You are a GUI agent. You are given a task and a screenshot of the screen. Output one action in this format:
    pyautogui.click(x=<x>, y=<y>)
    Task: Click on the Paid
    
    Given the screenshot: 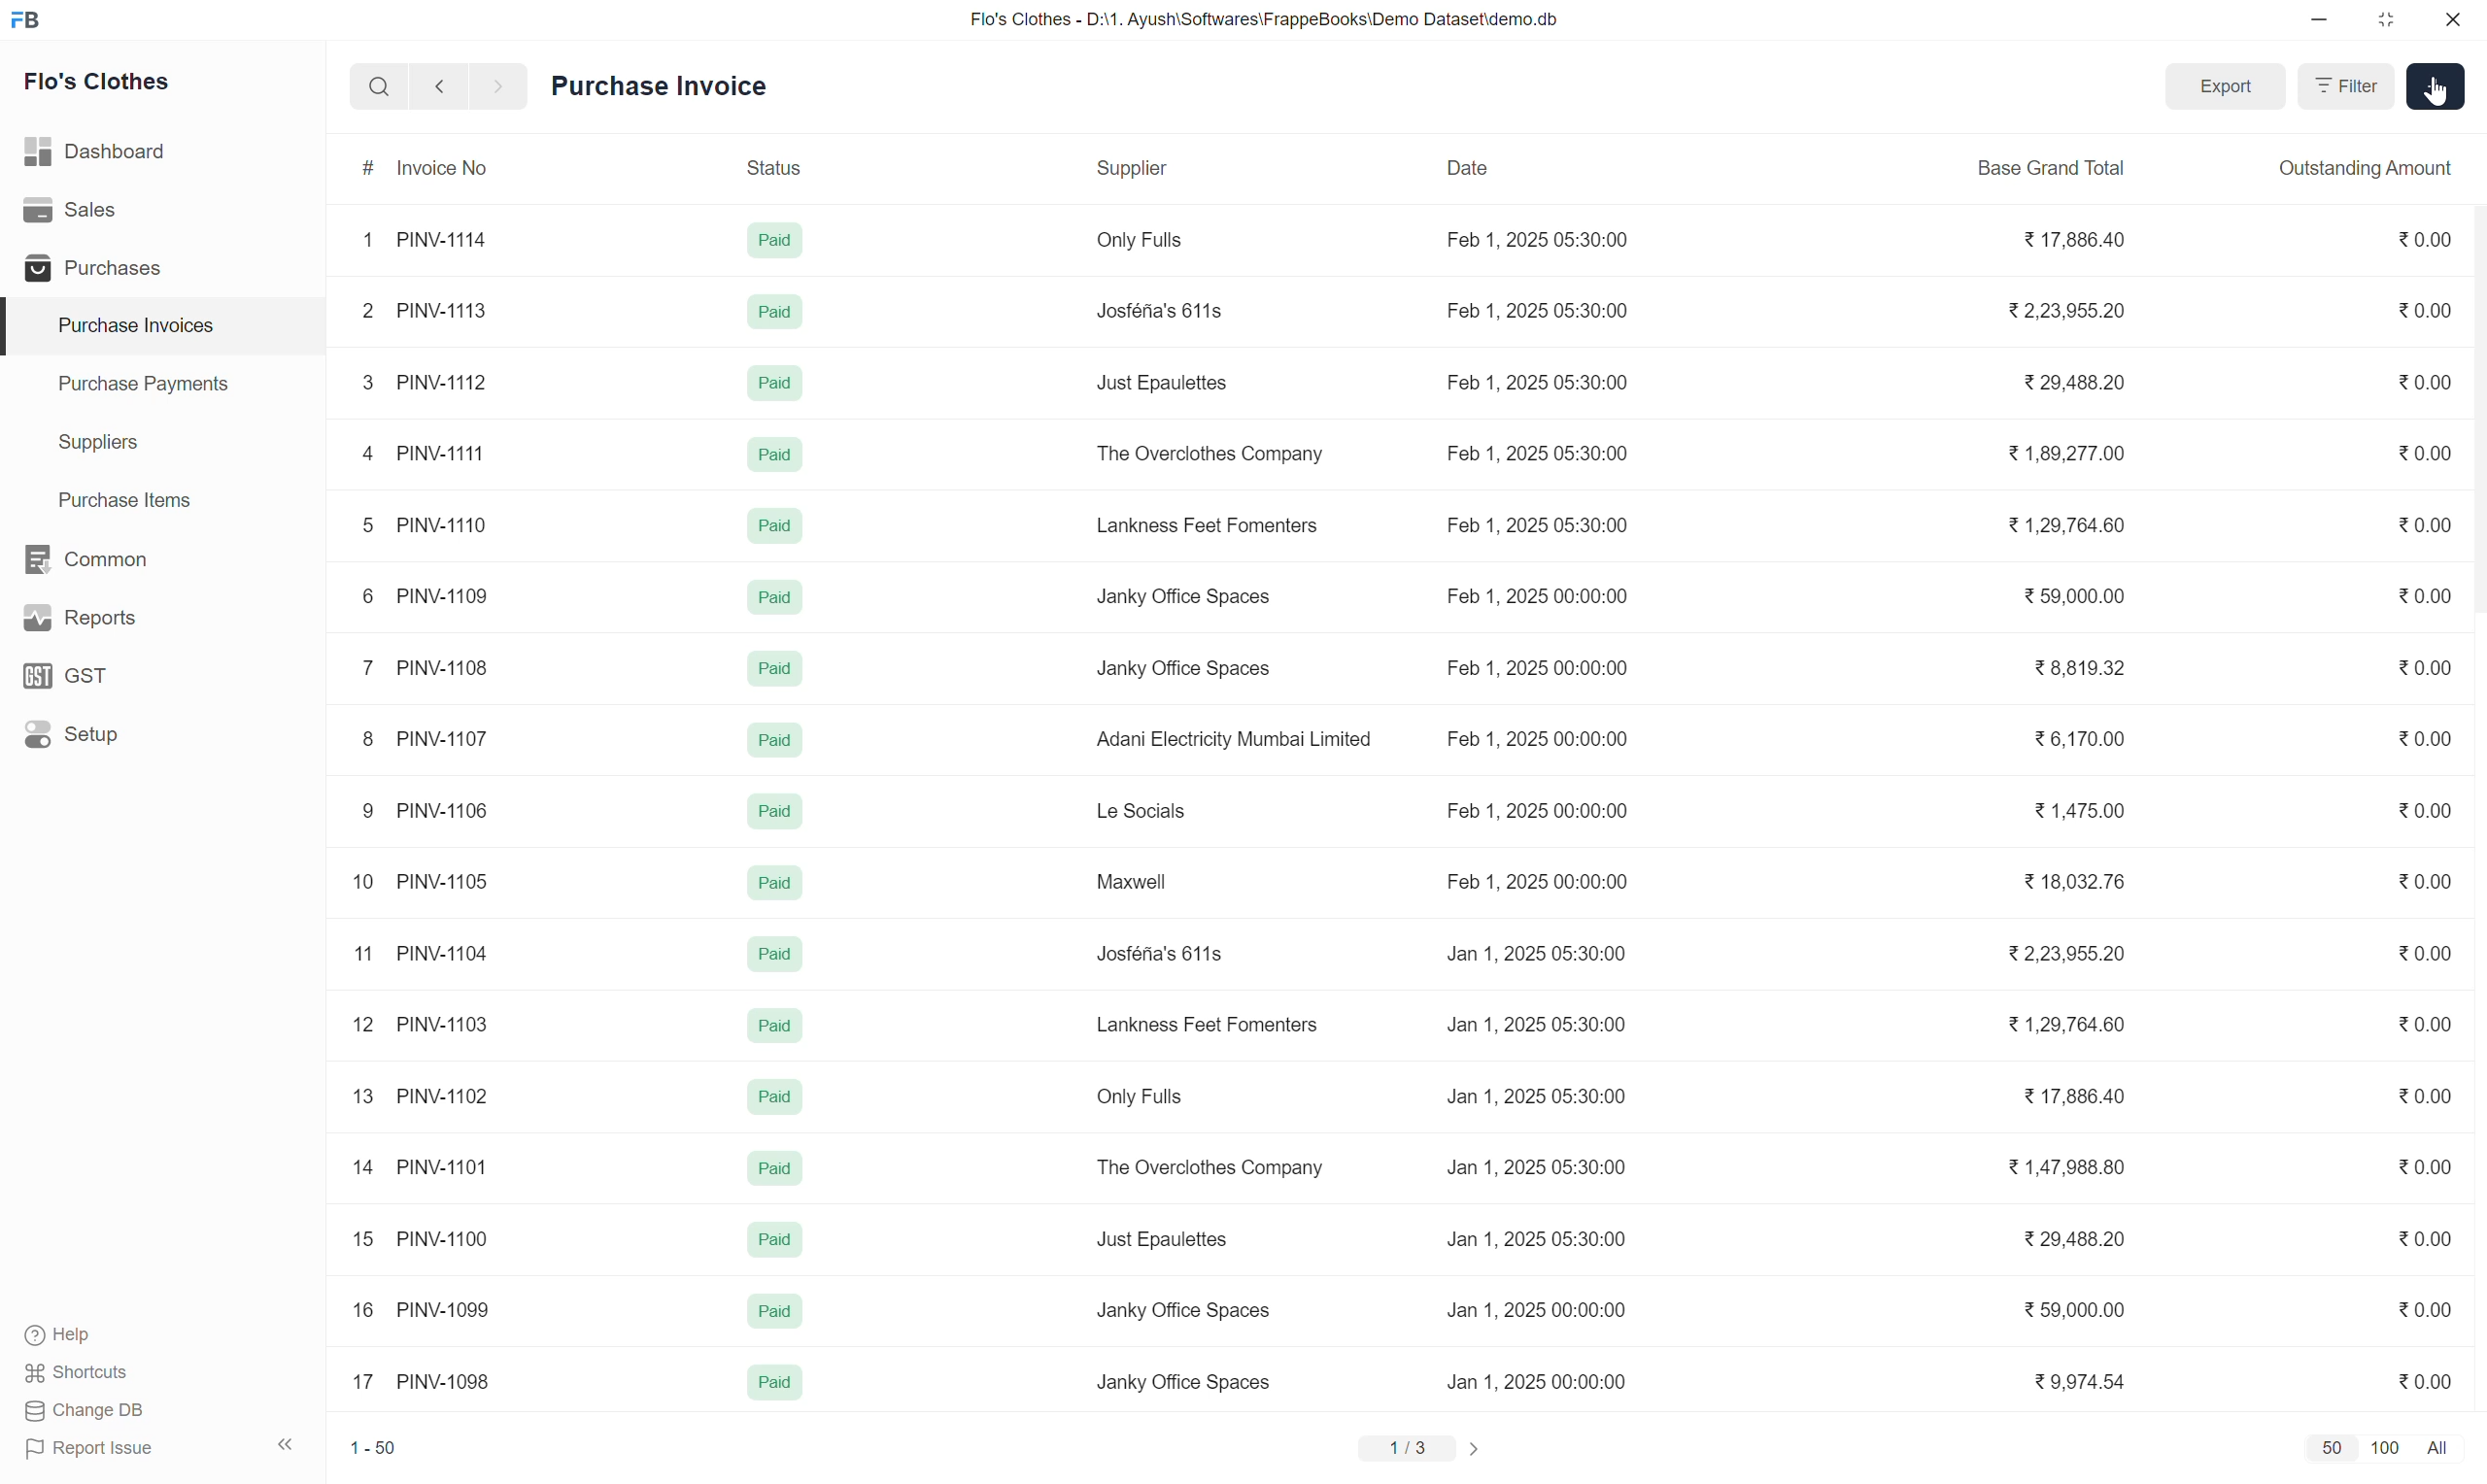 What is the action you would take?
    pyautogui.click(x=776, y=525)
    